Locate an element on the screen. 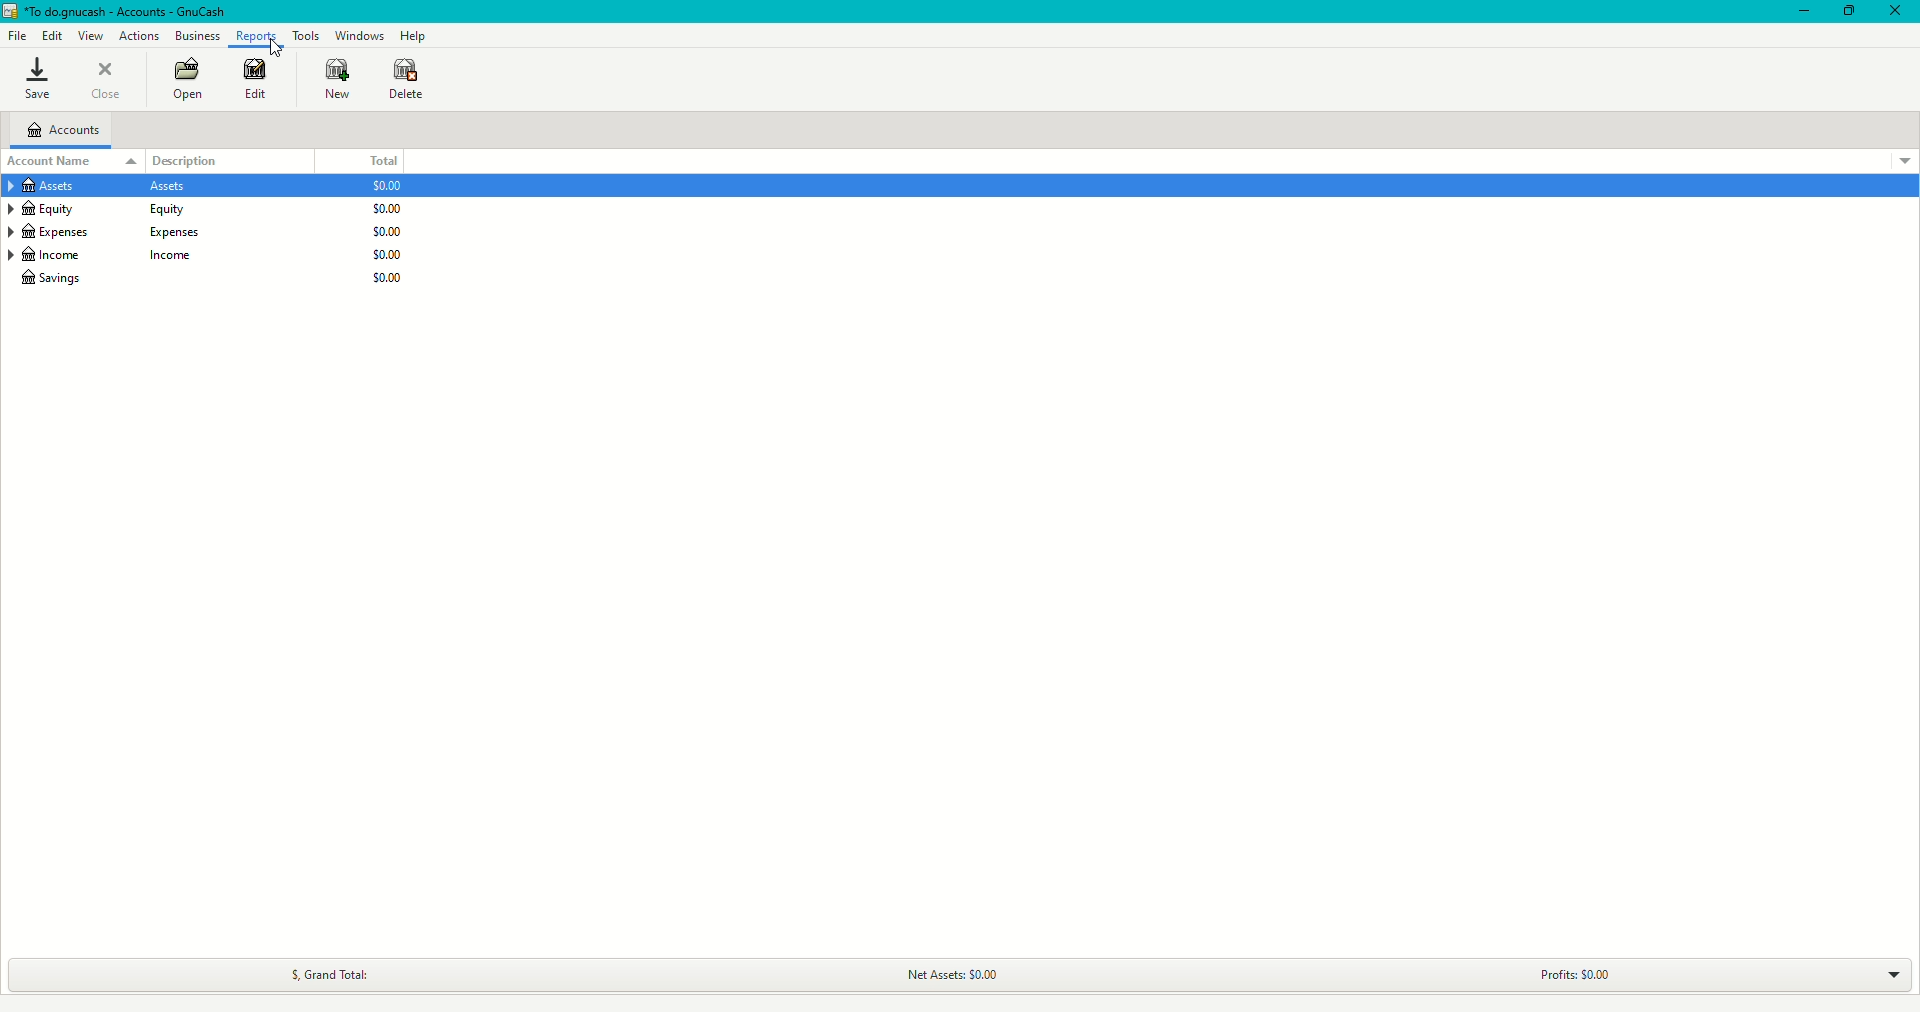 This screenshot has width=1920, height=1012. $0.00 is located at coordinates (387, 185).